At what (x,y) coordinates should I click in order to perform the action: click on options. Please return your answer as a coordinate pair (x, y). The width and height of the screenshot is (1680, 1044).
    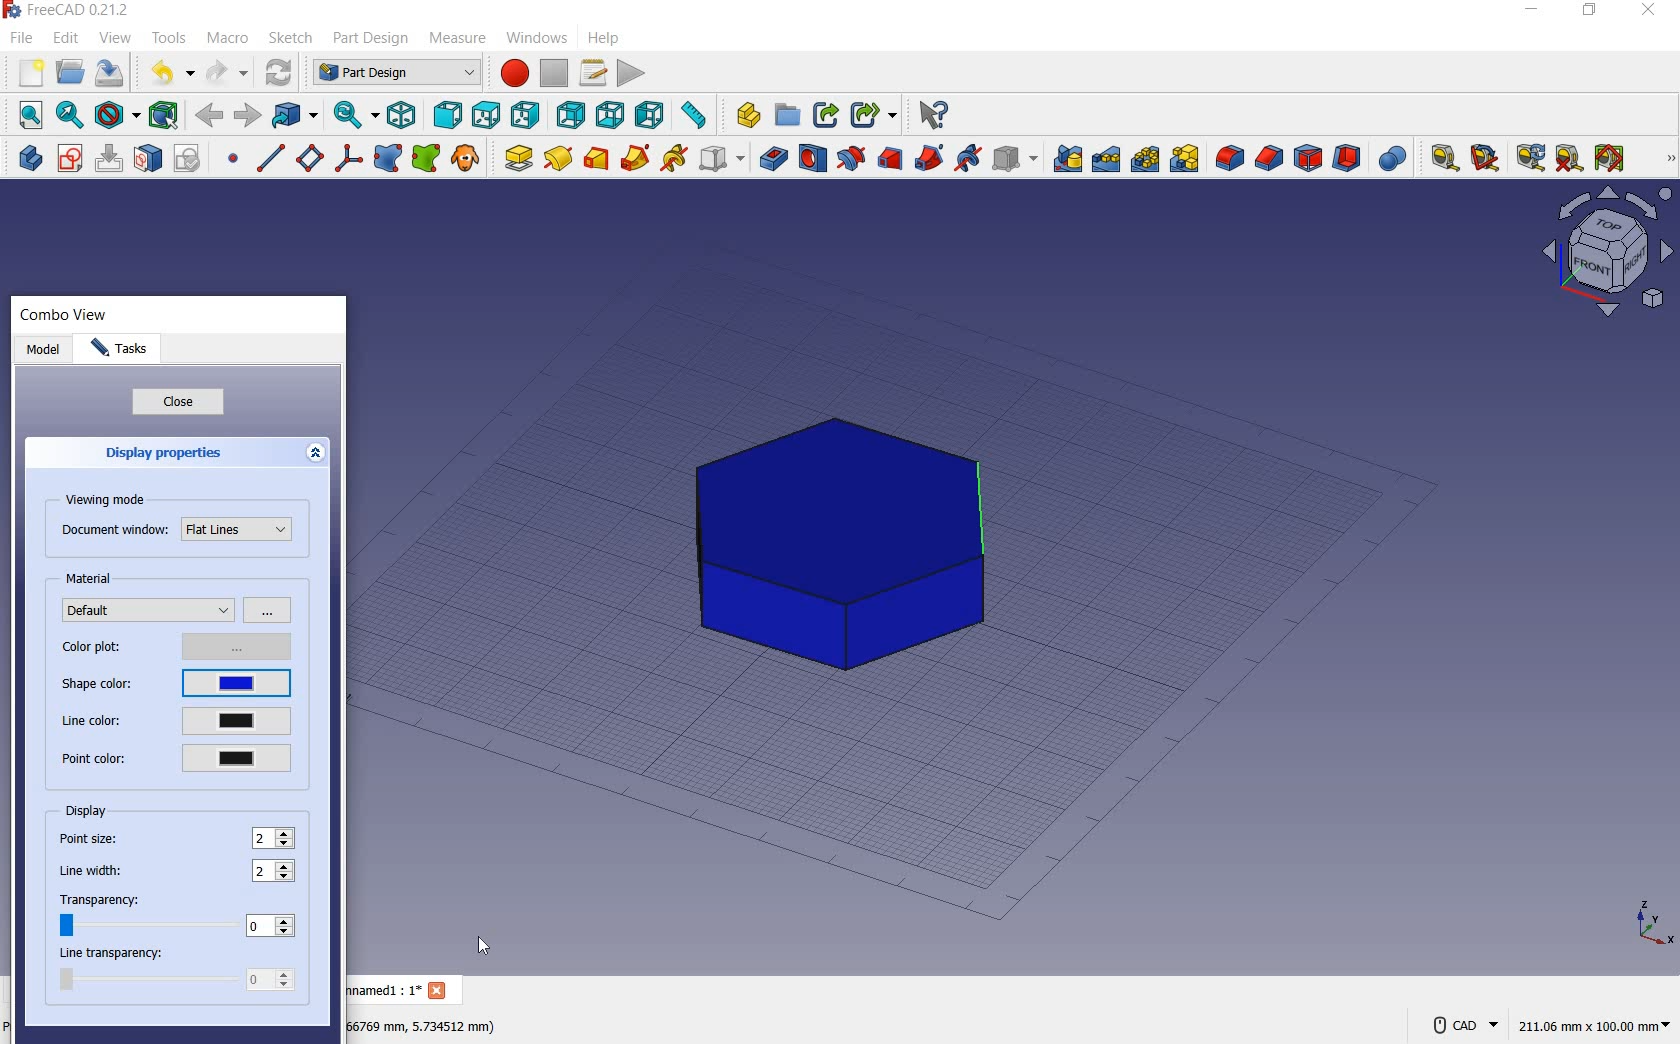
    Looking at the image, I should click on (235, 645).